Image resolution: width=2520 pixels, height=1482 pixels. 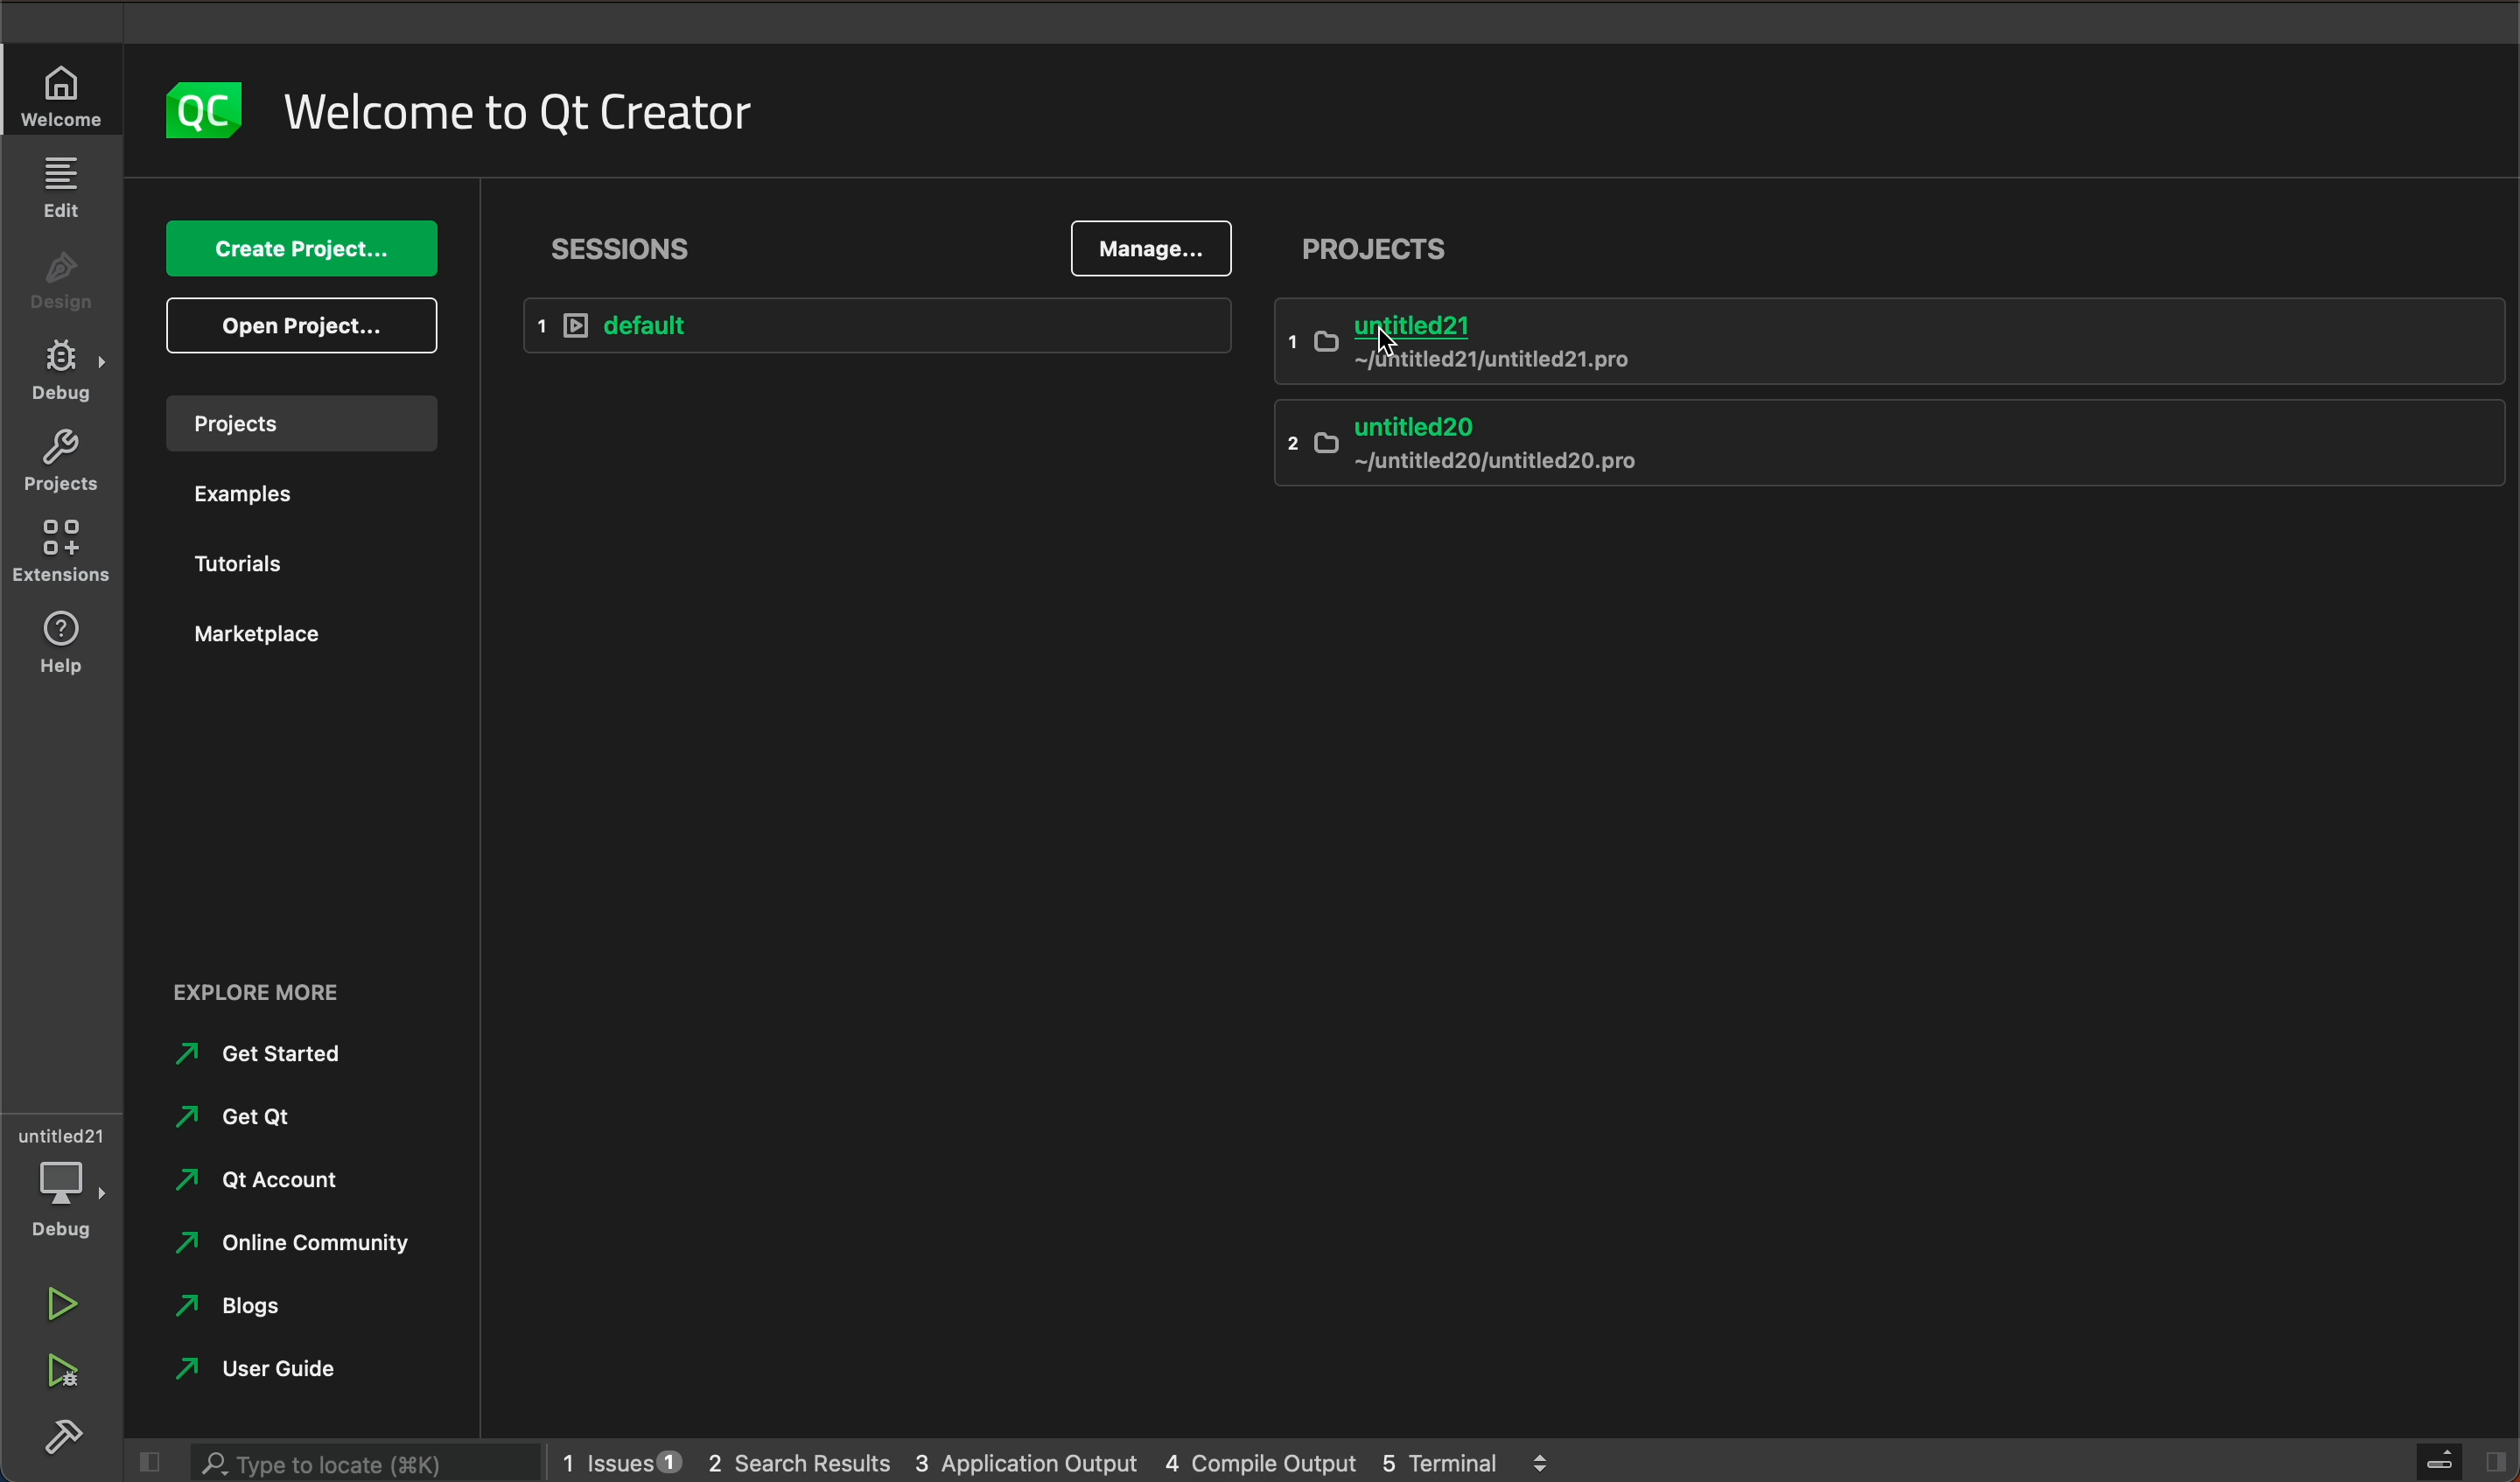 I want to click on get qt, so click(x=218, y=1120).